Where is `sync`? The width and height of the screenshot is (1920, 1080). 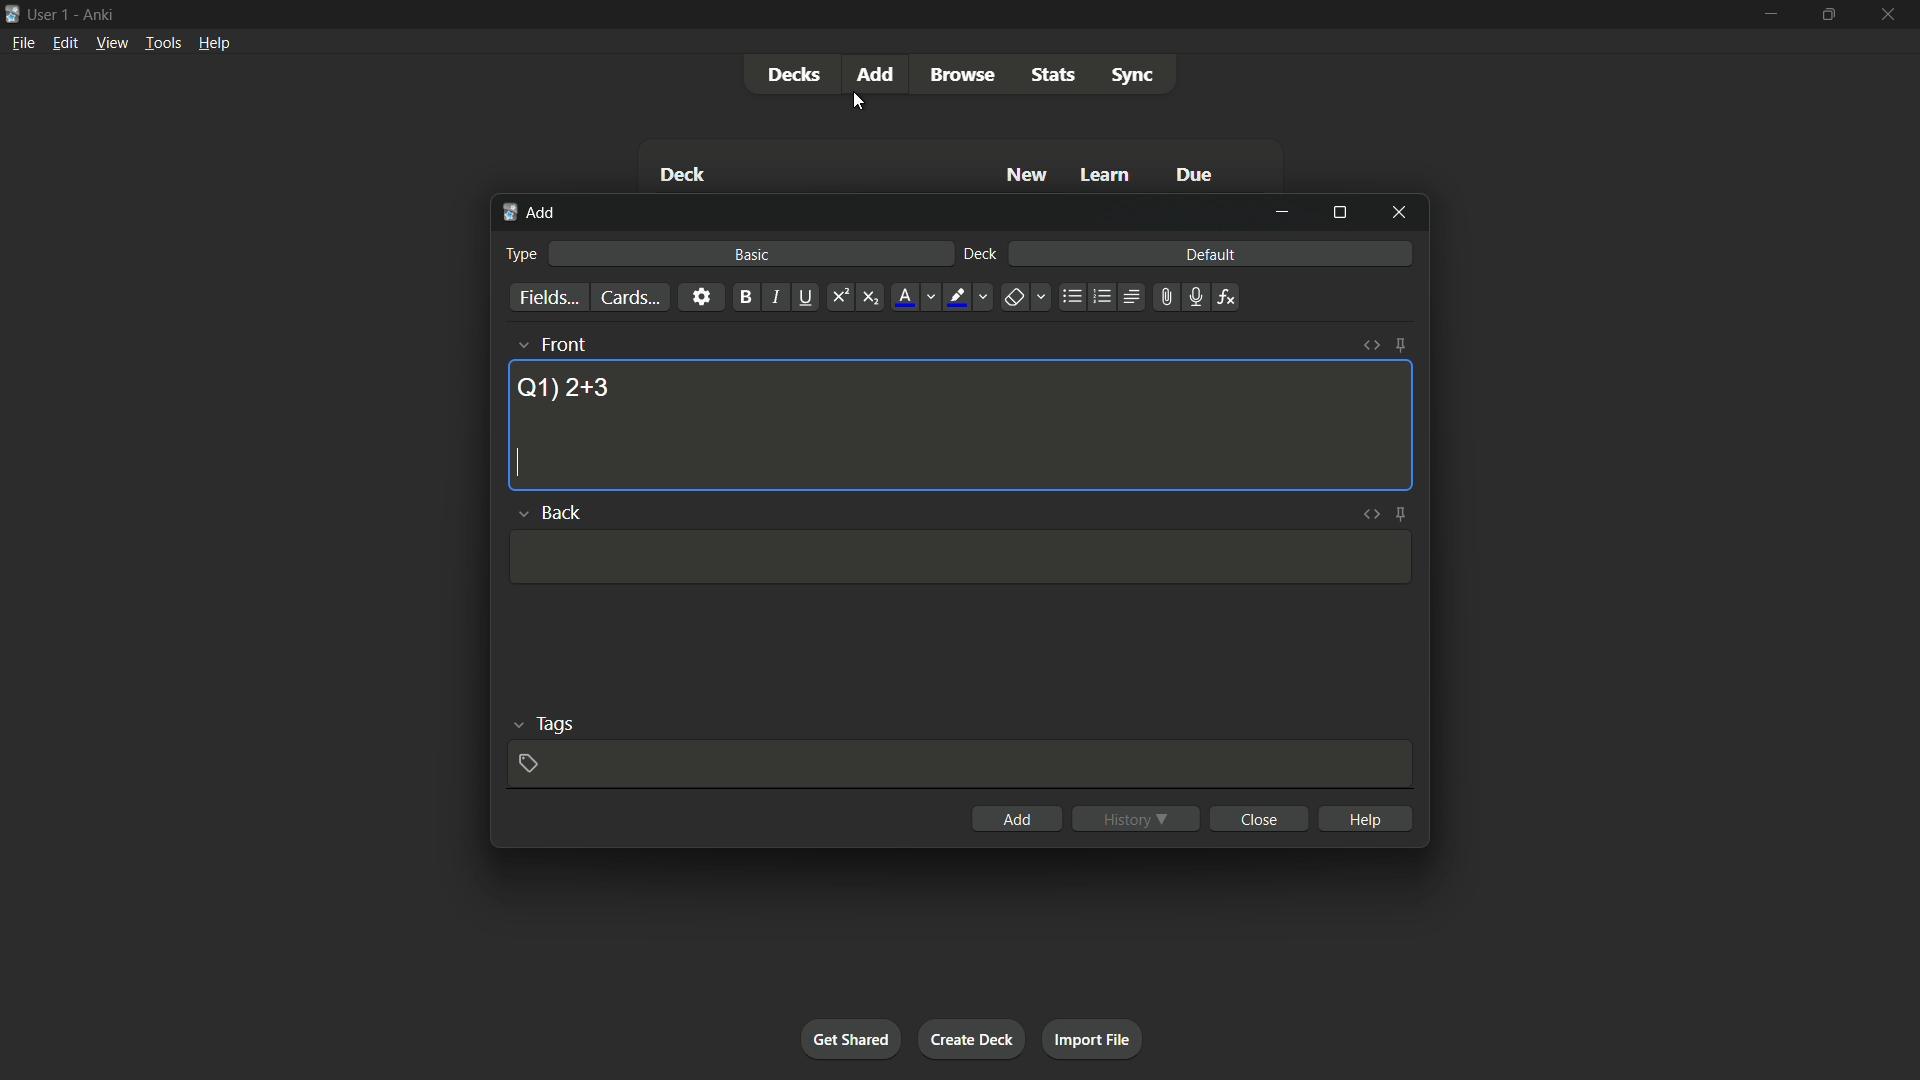 sync is located at coordinates (1133, 76).